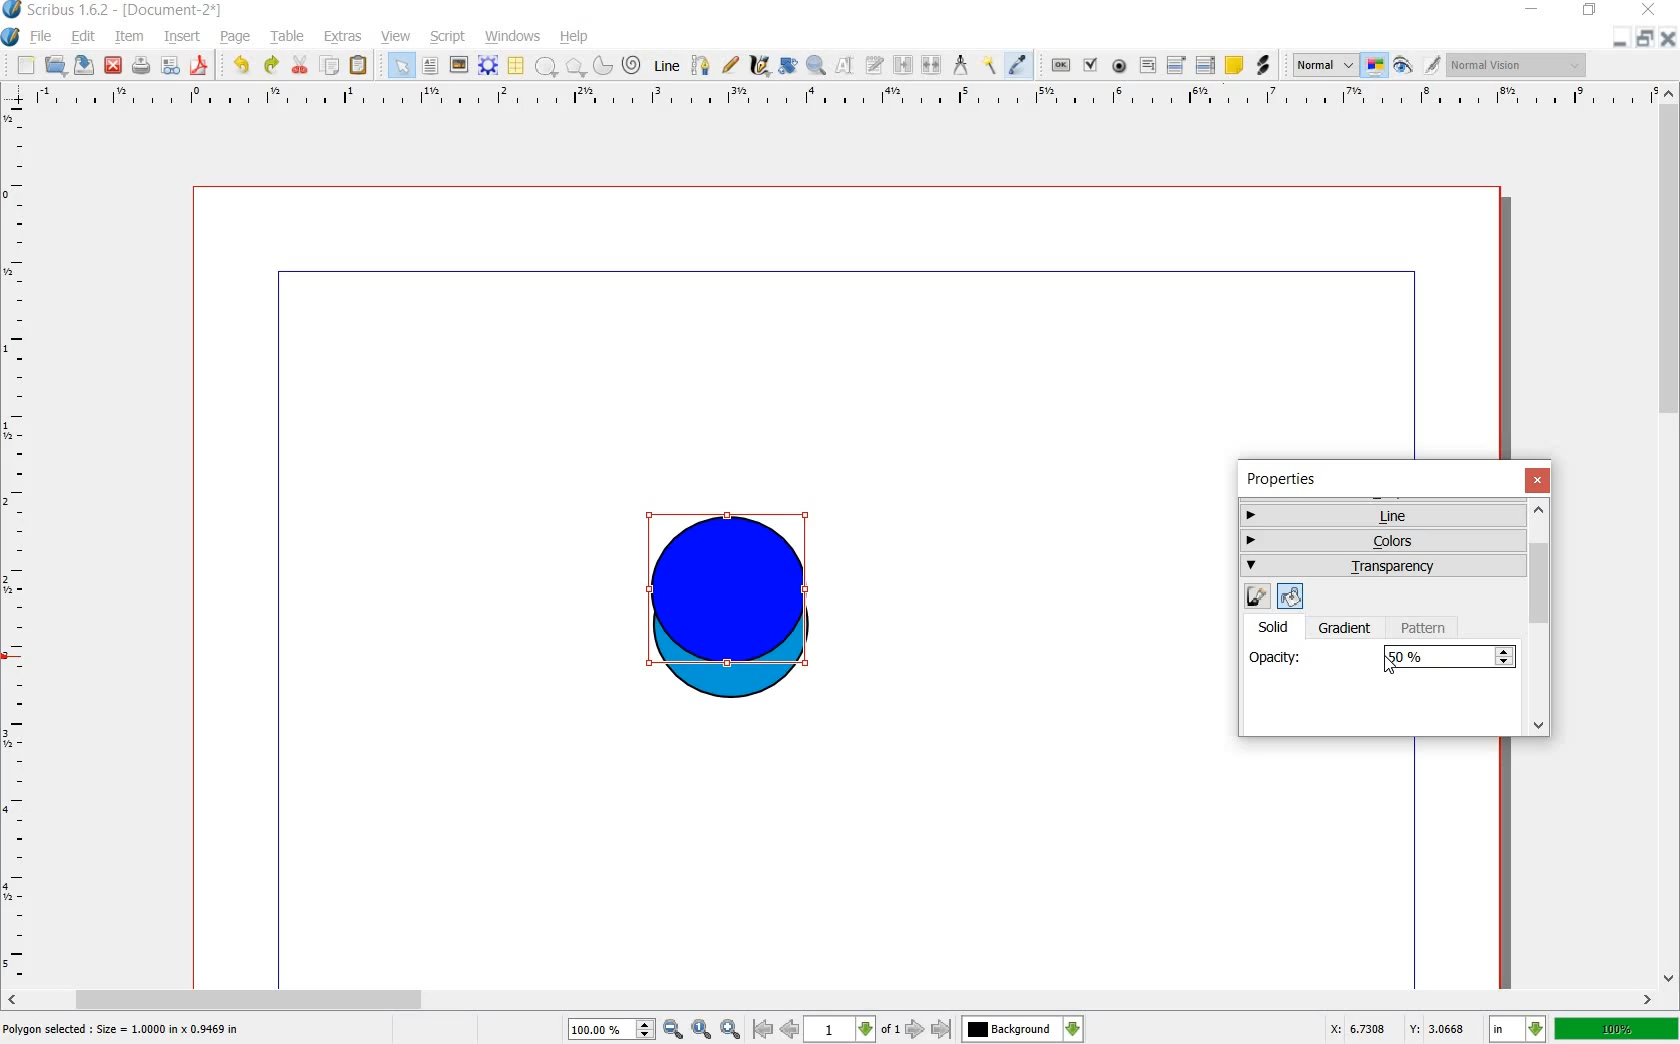 The height and width of the screenshot is (1044, 1680). Describe the element at coordinates (42, 37) in the screenshot. I see `file` at that location.